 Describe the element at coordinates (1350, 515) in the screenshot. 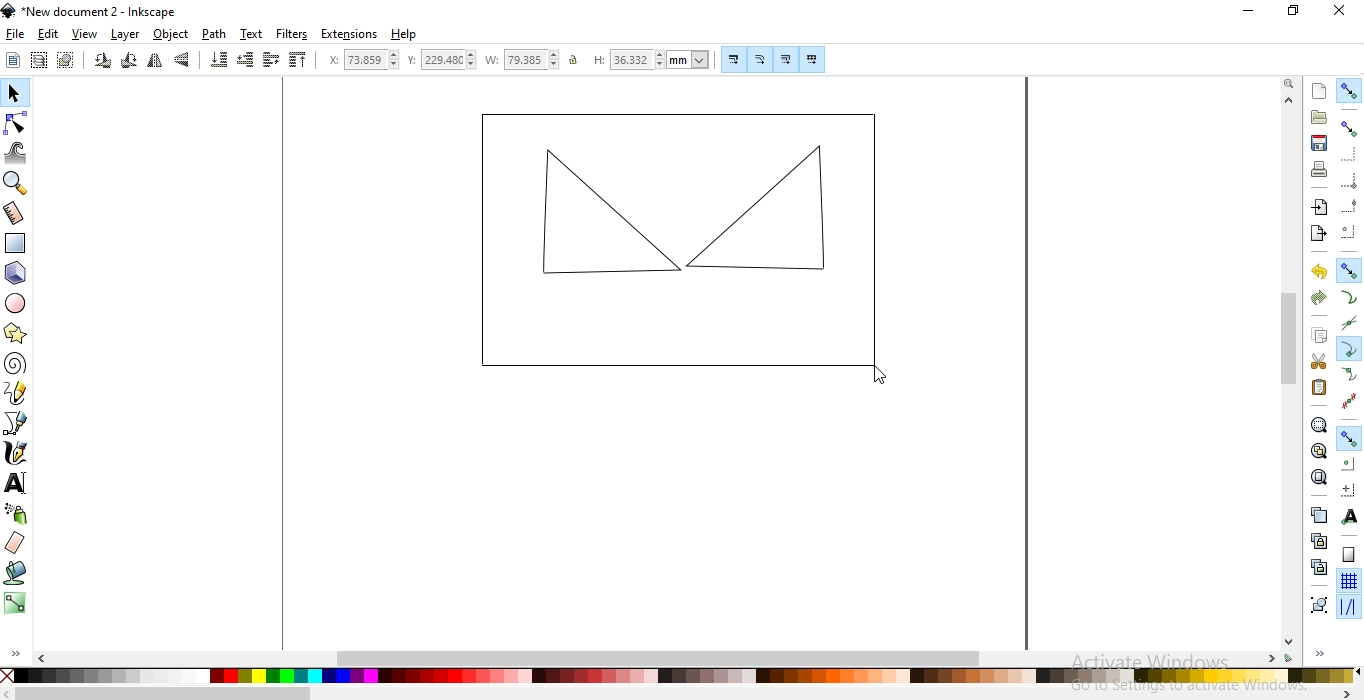

I see `snap text anchors and baselines` at that location.